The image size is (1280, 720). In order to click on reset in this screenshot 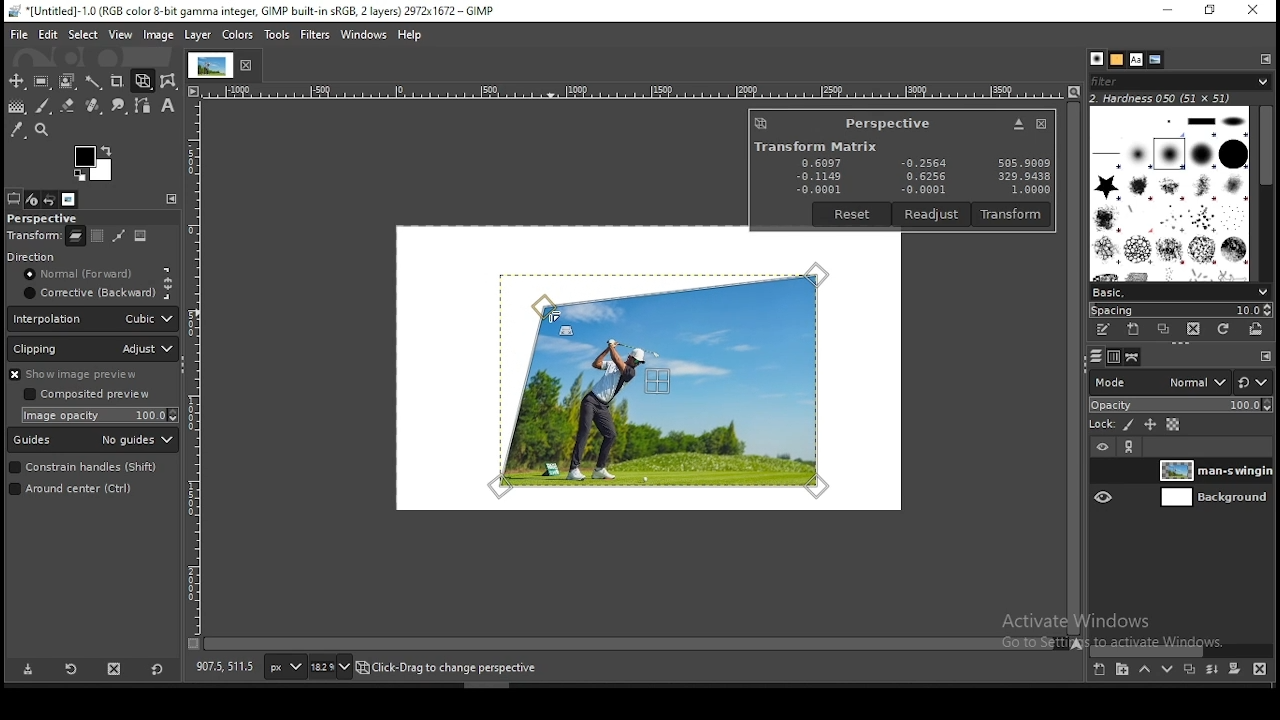, I will do `click(853, 214)`.